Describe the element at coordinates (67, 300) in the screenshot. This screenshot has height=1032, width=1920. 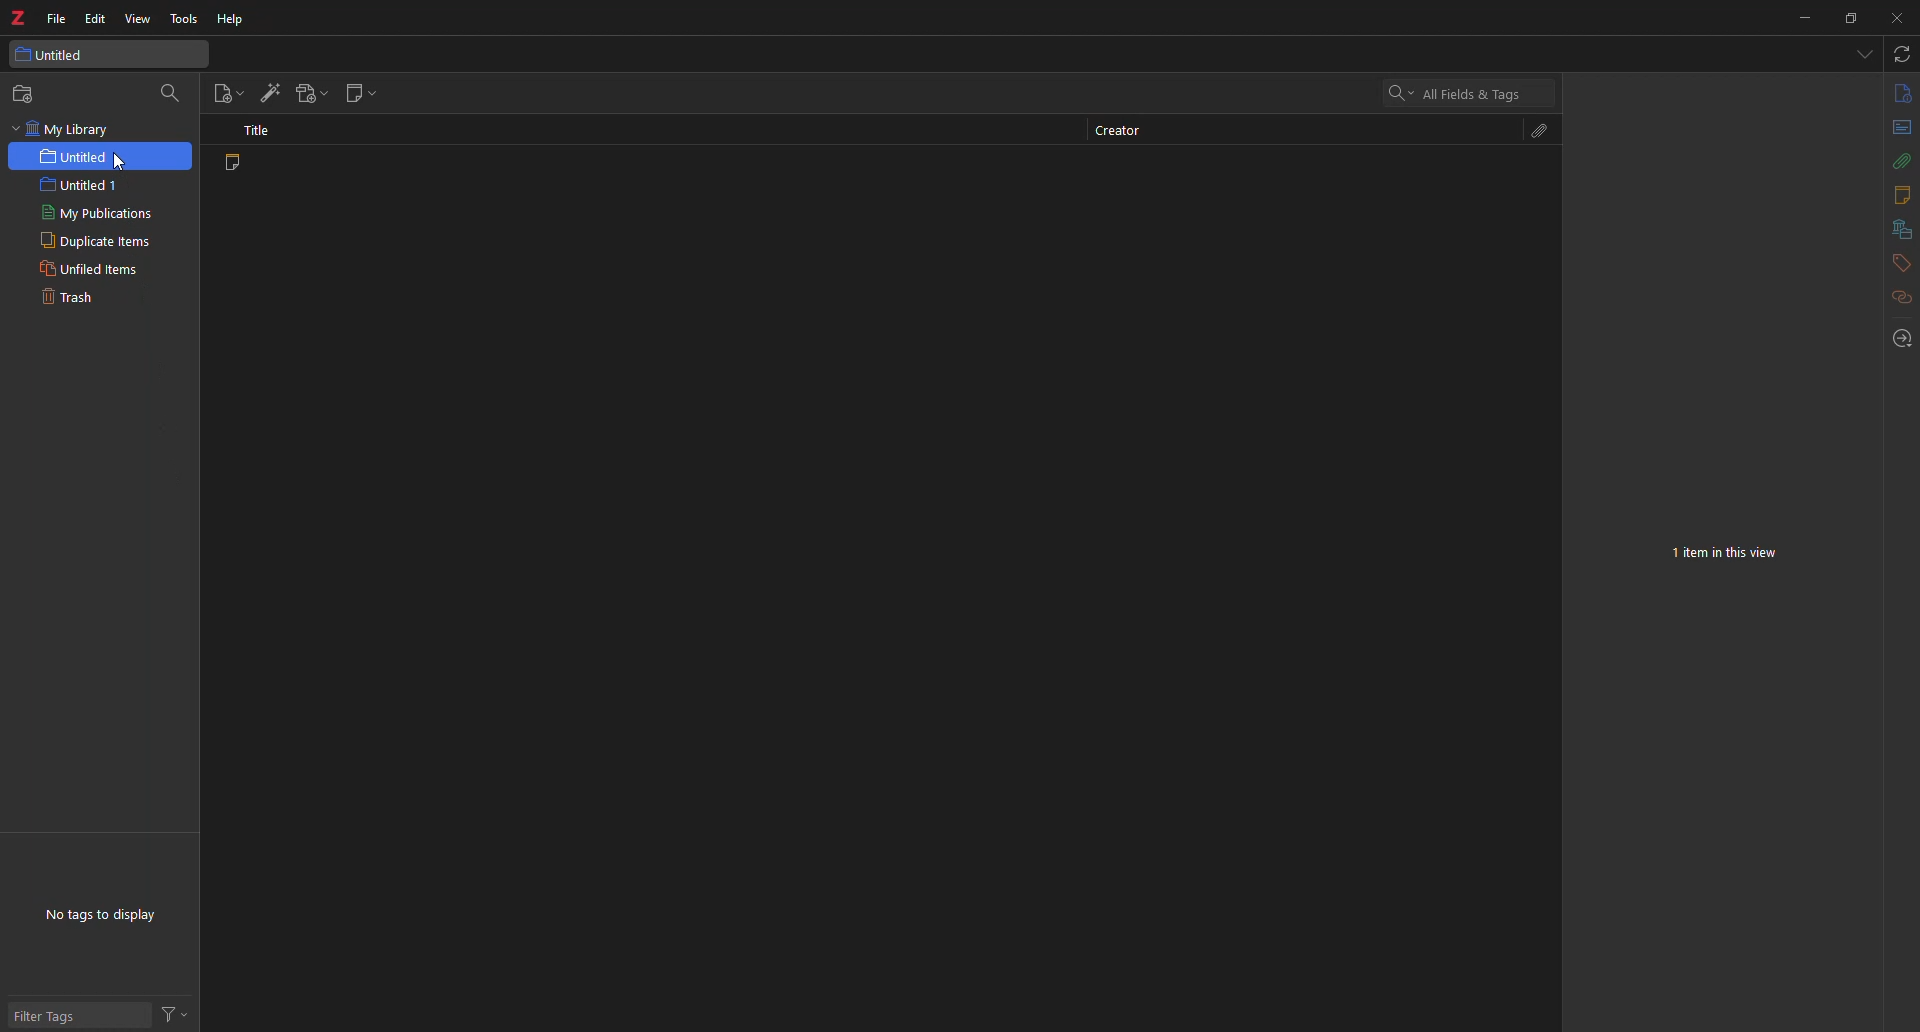
I see `trash` at that location.